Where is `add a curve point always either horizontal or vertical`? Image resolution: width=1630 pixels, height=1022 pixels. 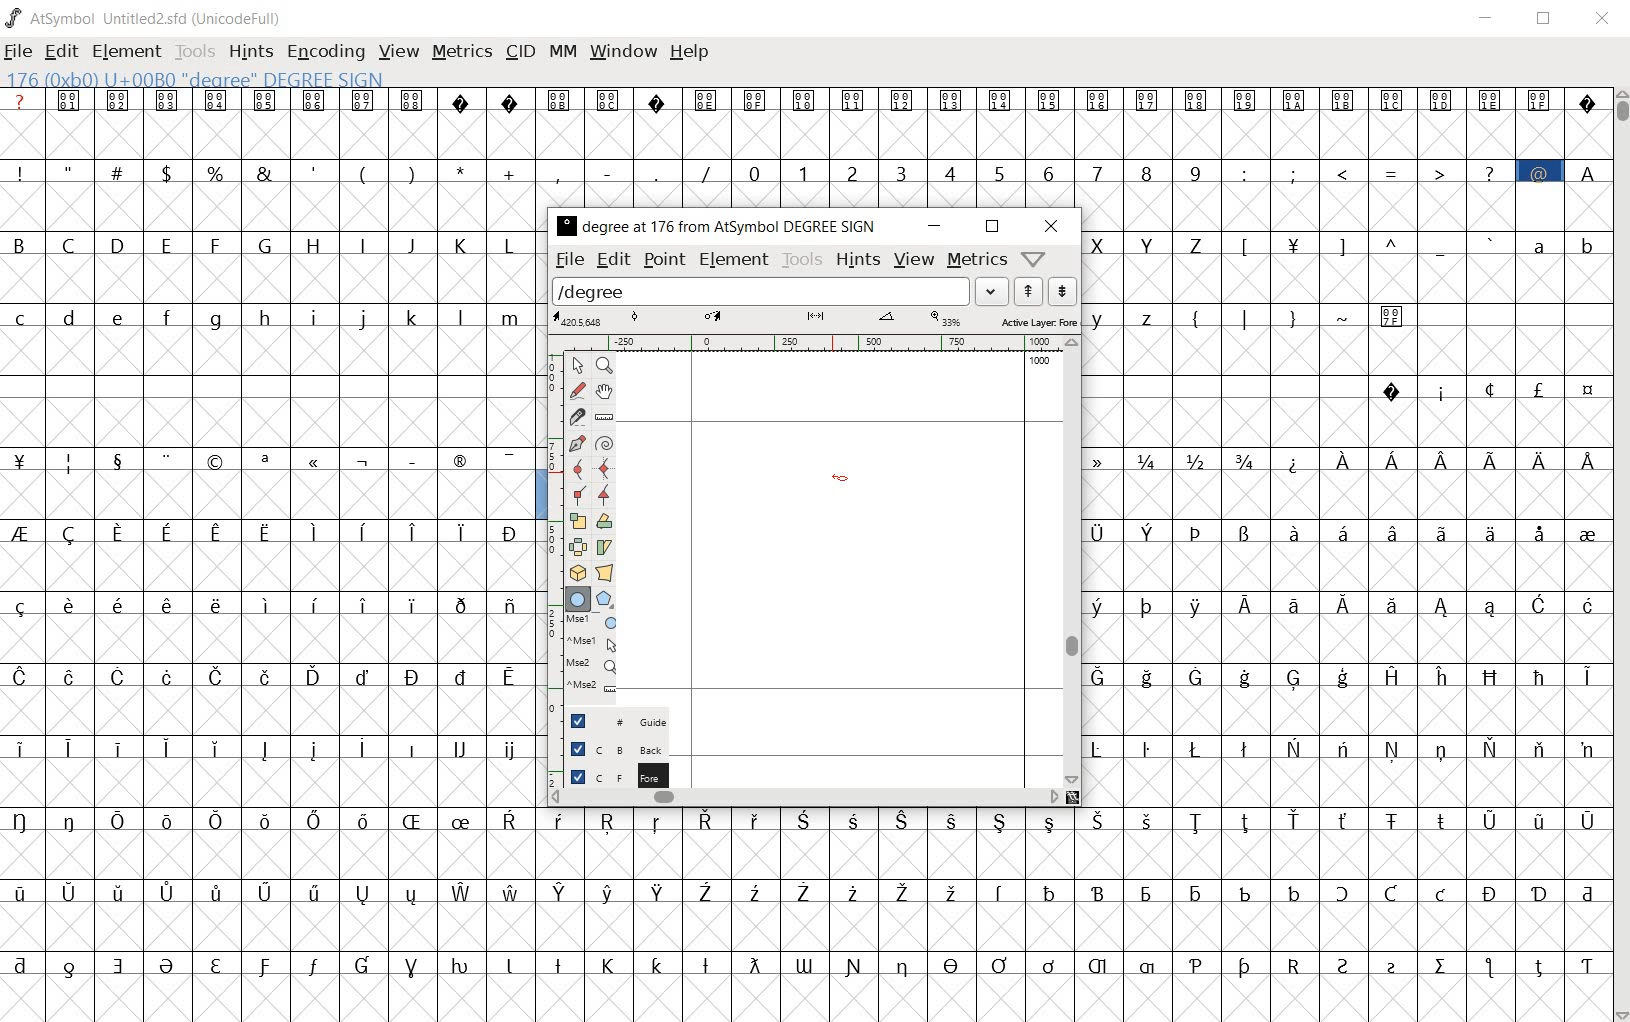
add a curve point always either horizontal or vertical is located at coordinates (606, 468).